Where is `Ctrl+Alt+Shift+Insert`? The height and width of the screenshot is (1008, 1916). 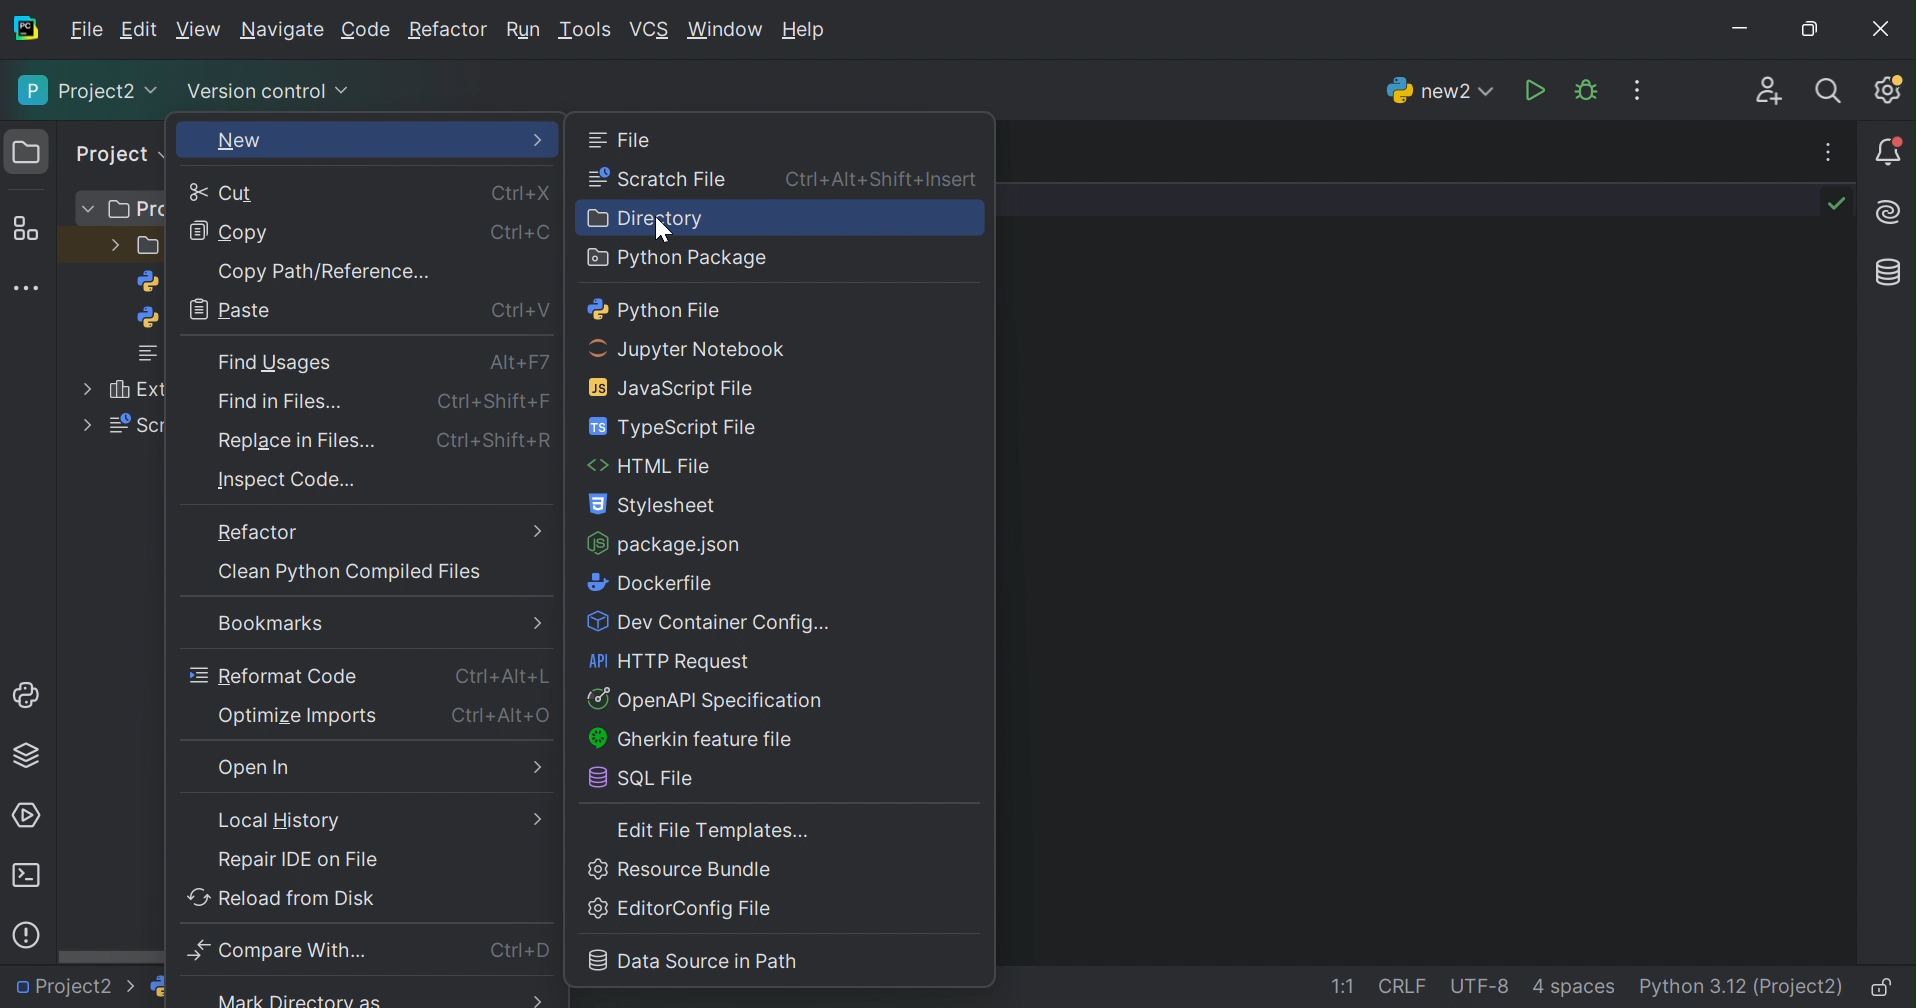
Ctrl+Alt+Shift+Insert is located at coordinates (882, 179).